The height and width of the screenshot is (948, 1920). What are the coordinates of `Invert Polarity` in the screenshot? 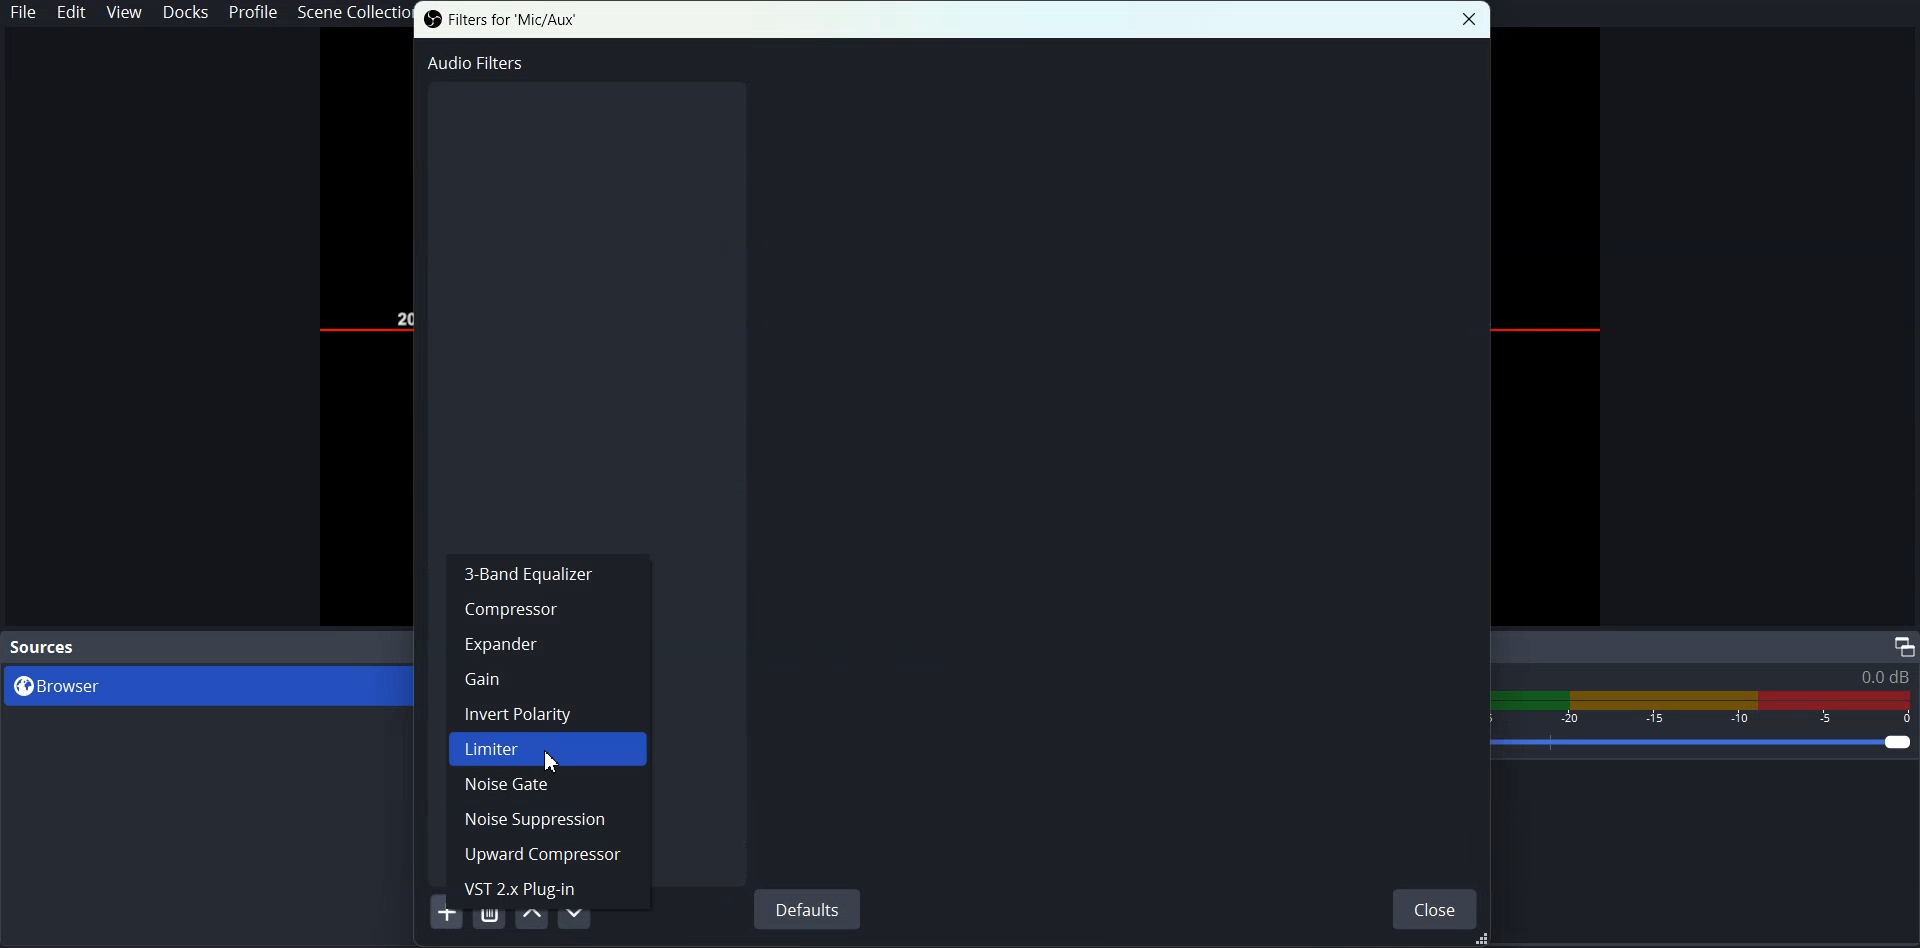 It's located at (548, 713).